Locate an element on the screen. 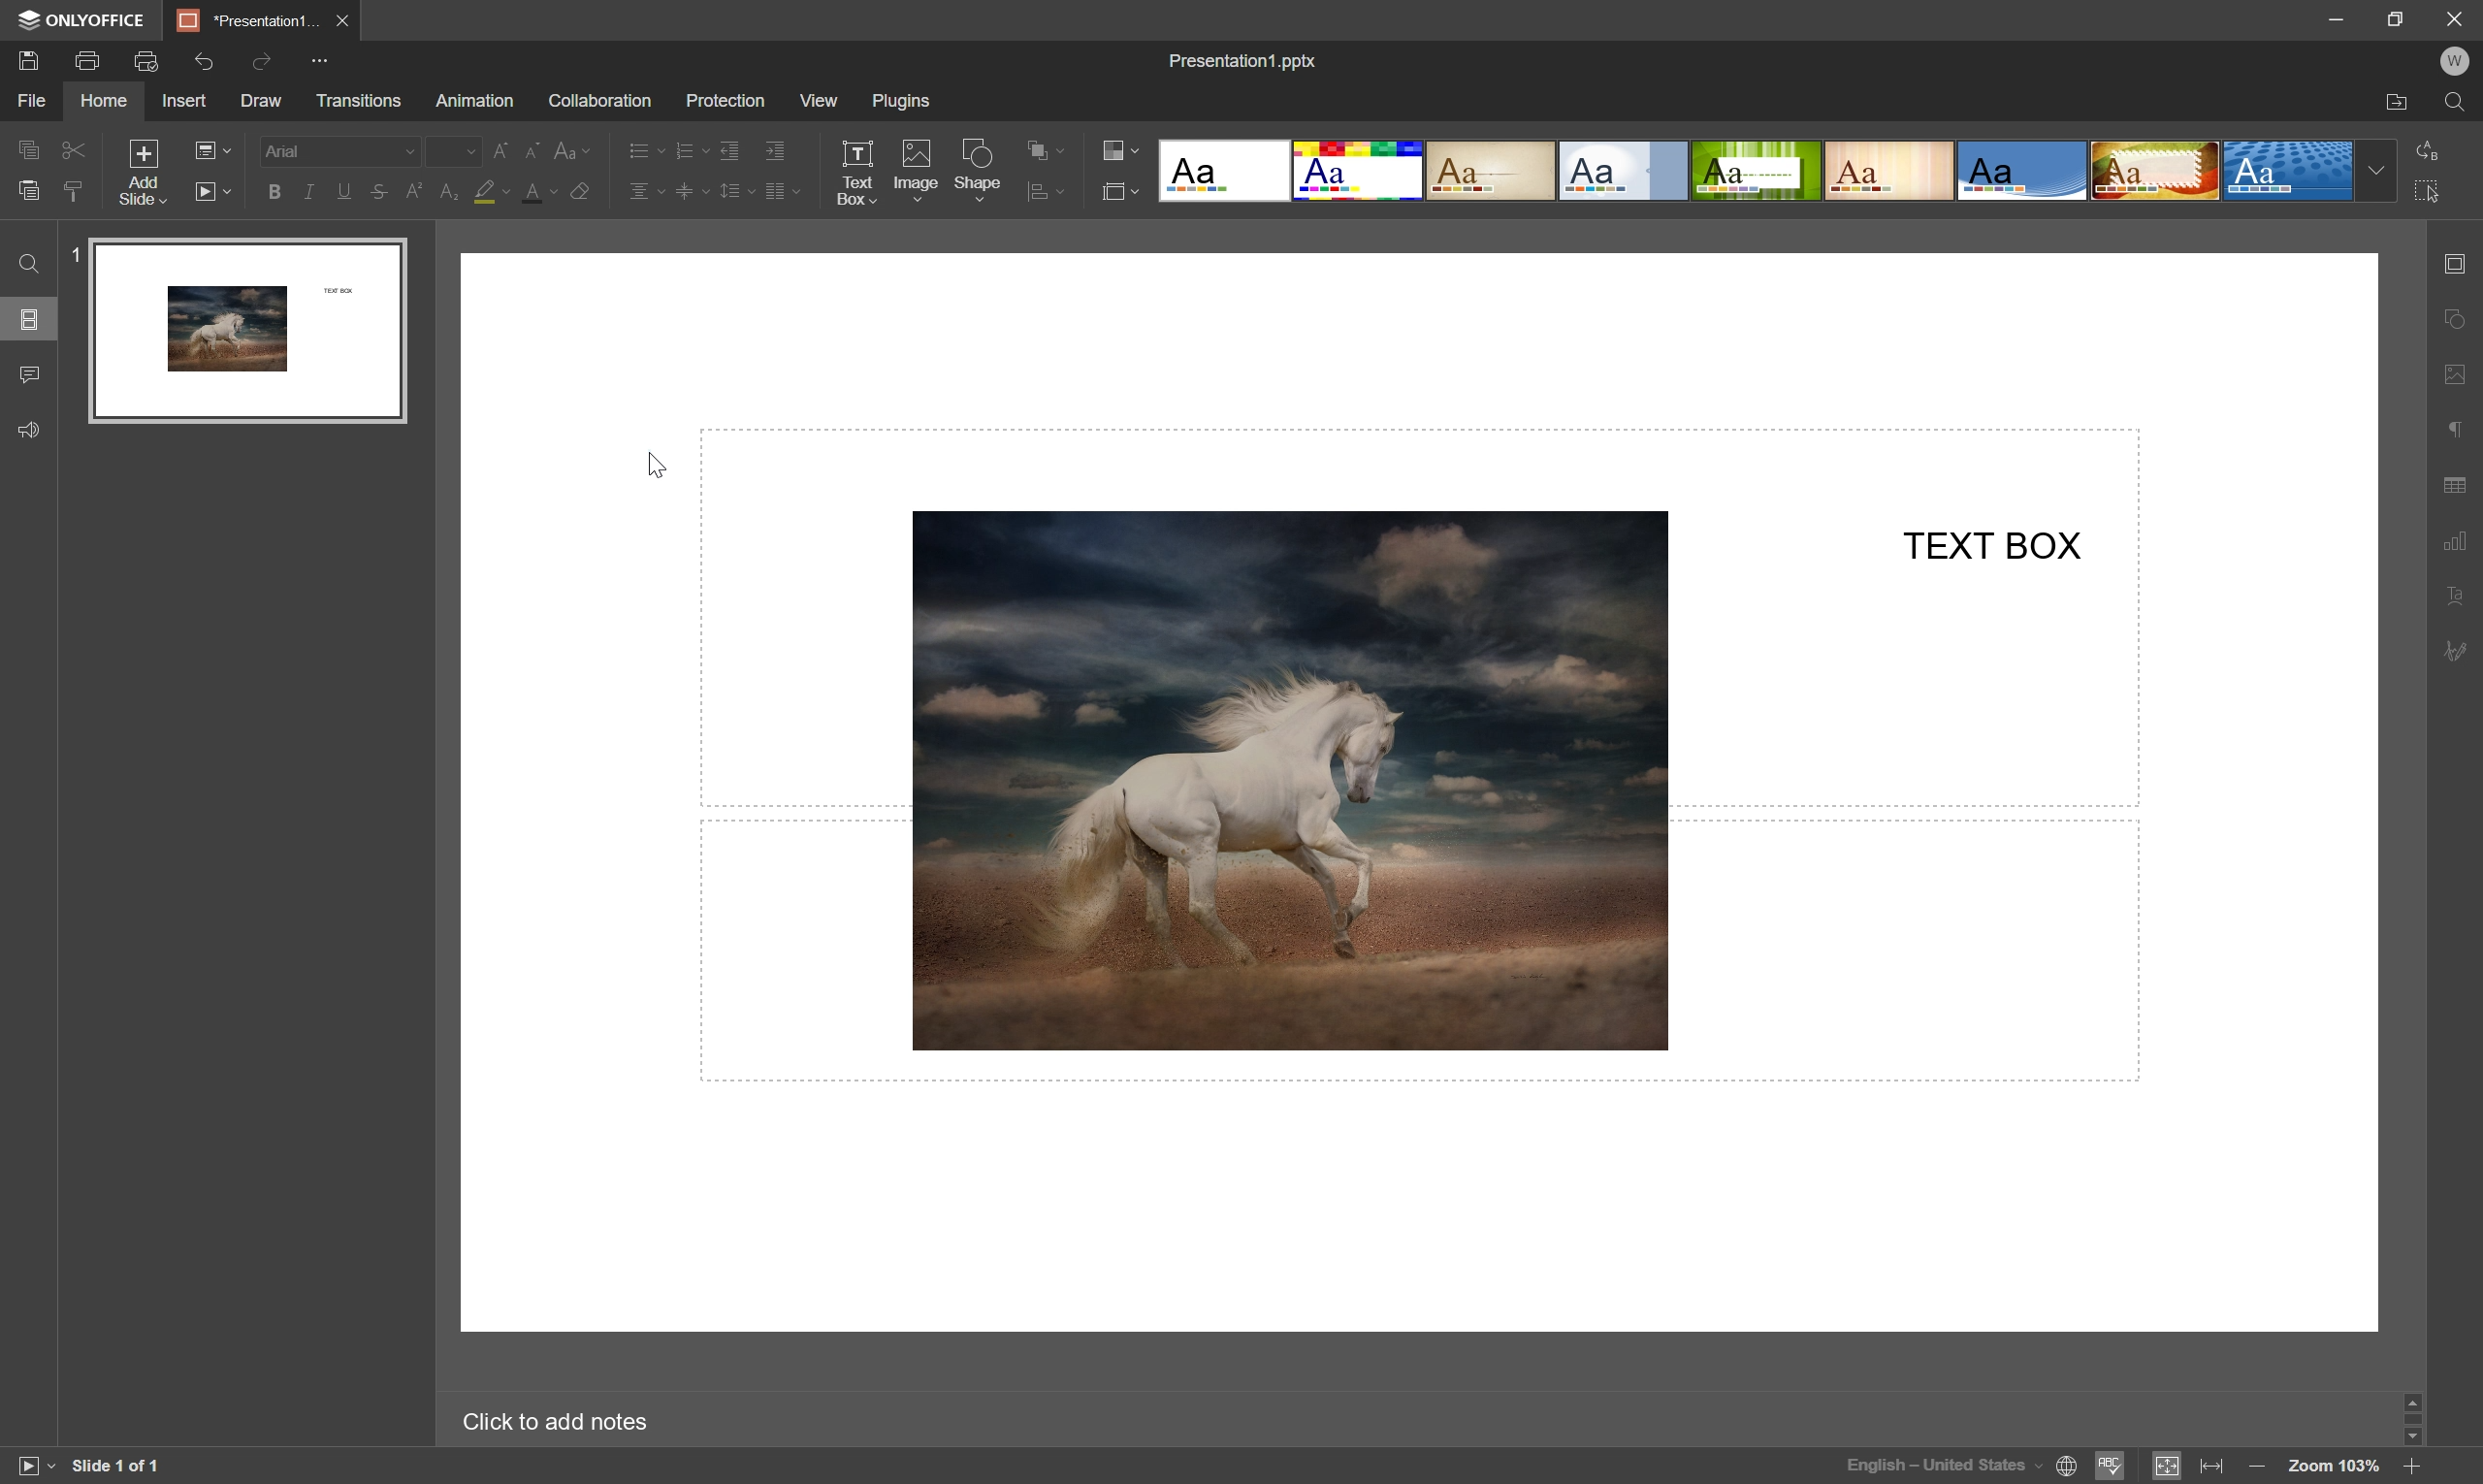 This screenshot has width=2483, height=1484. drop down is located at coordinates (2378, 171).